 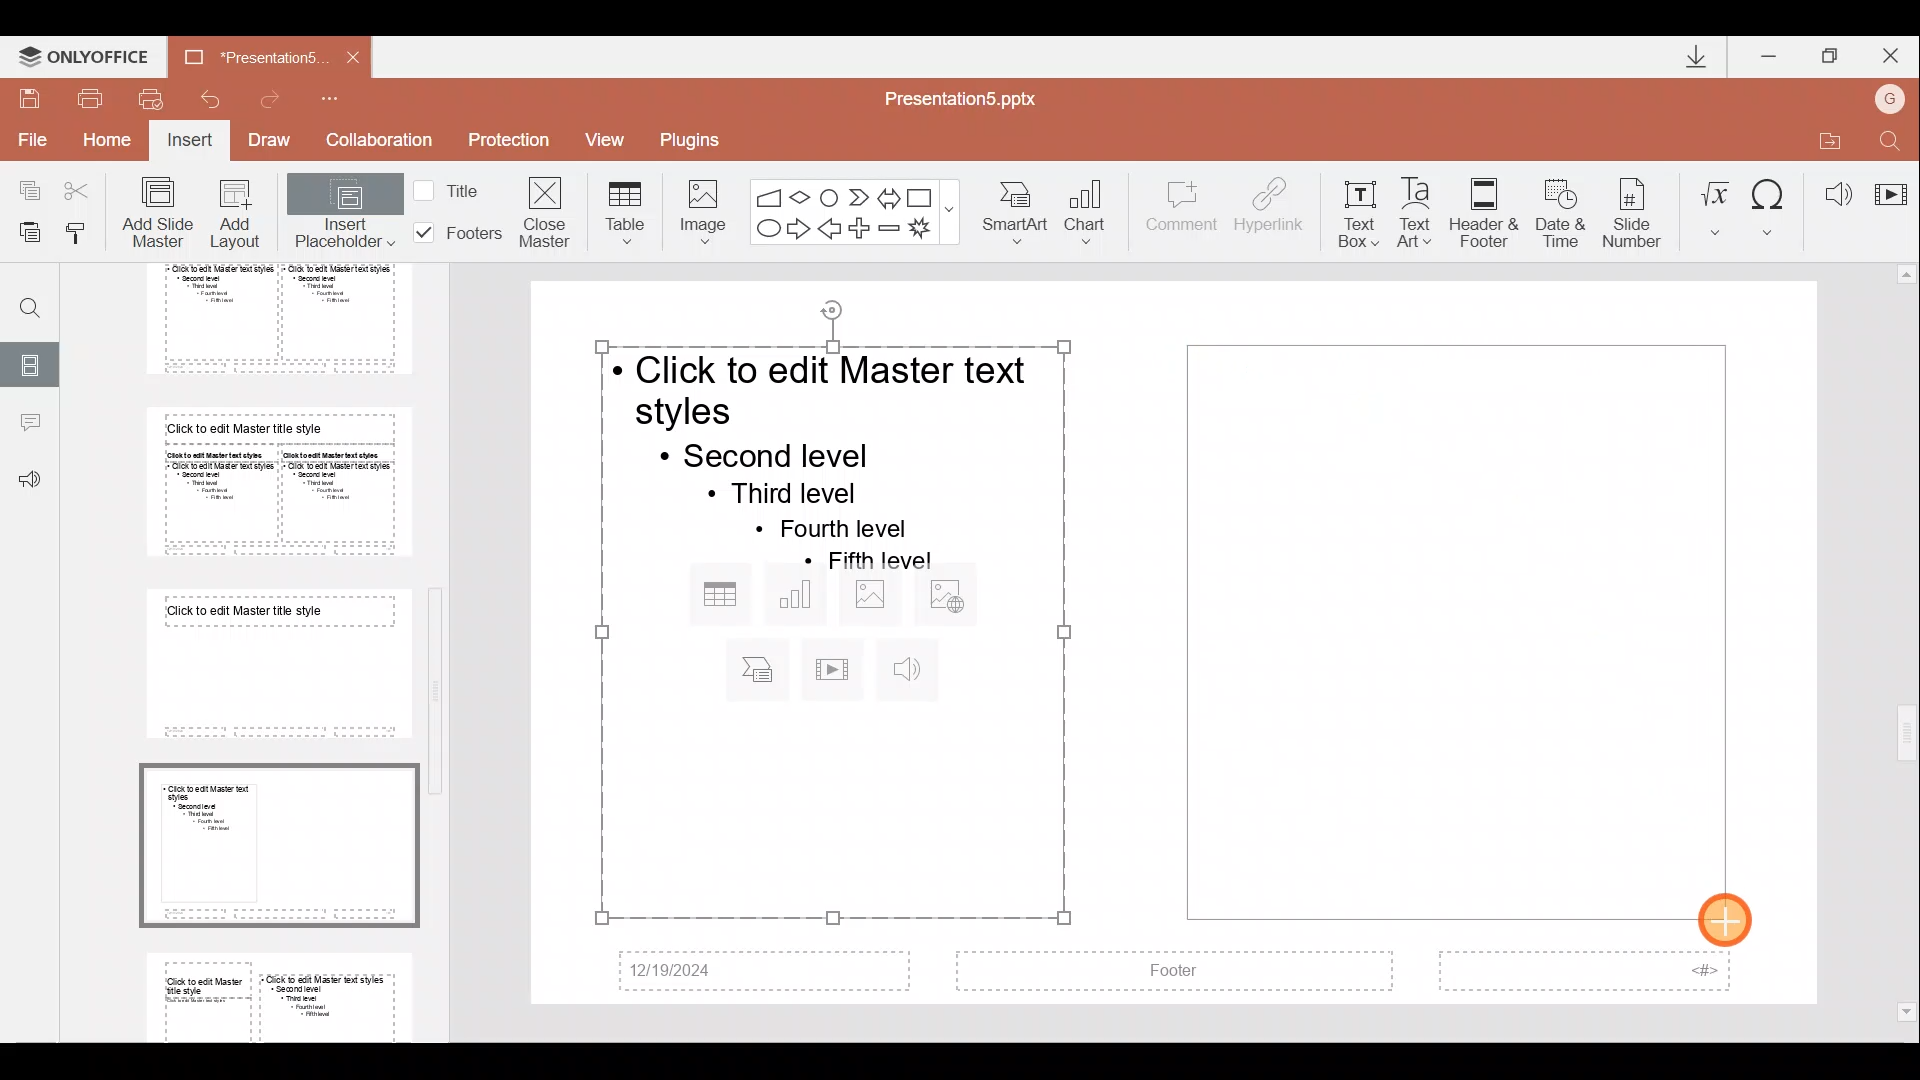 What do you see at coordinates (1688, 56) in the screenshot?
I see `Downloads` at bounding box center [1688, 56].